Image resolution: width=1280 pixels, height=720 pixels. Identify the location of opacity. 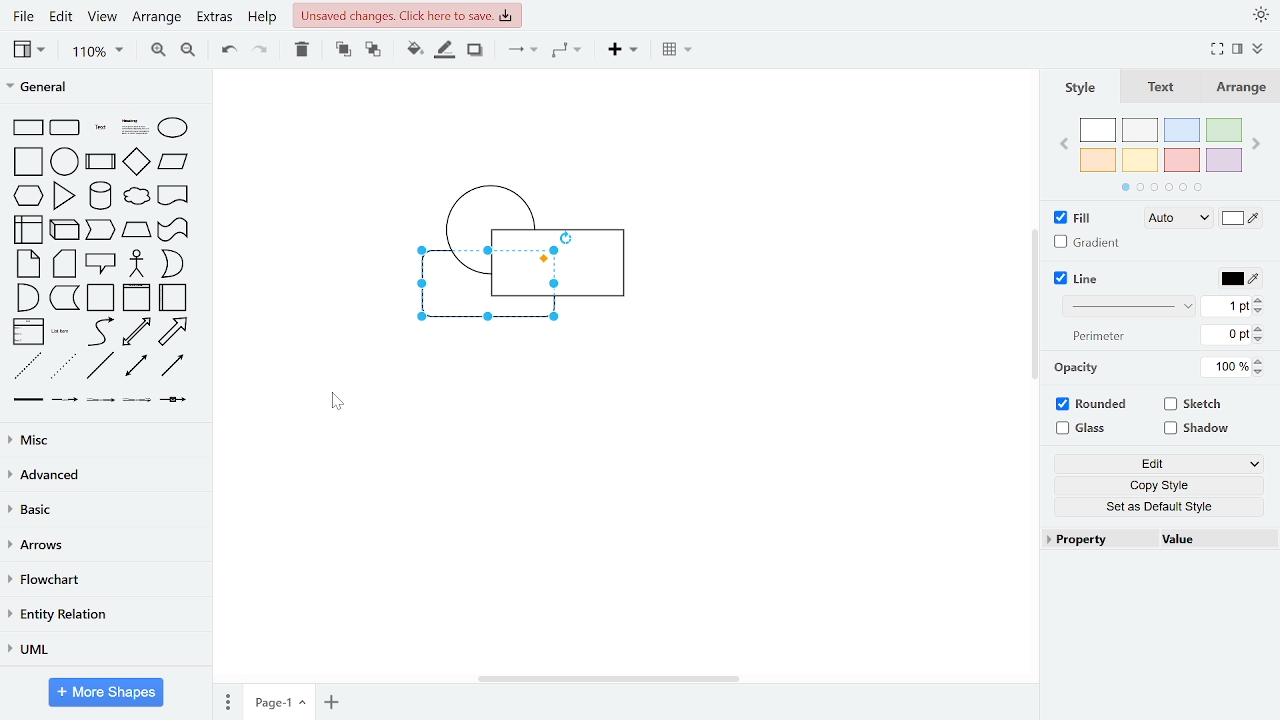
(1075, 369).